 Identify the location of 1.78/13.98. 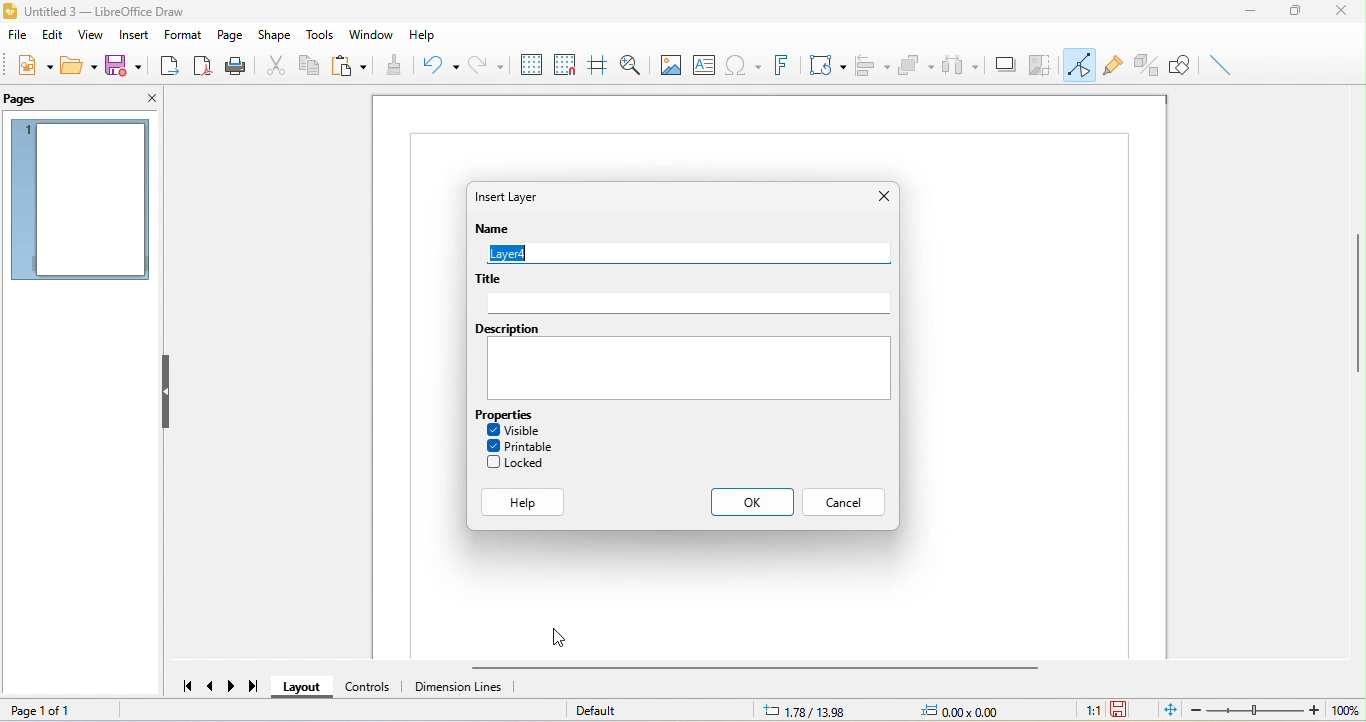
(803, 710).